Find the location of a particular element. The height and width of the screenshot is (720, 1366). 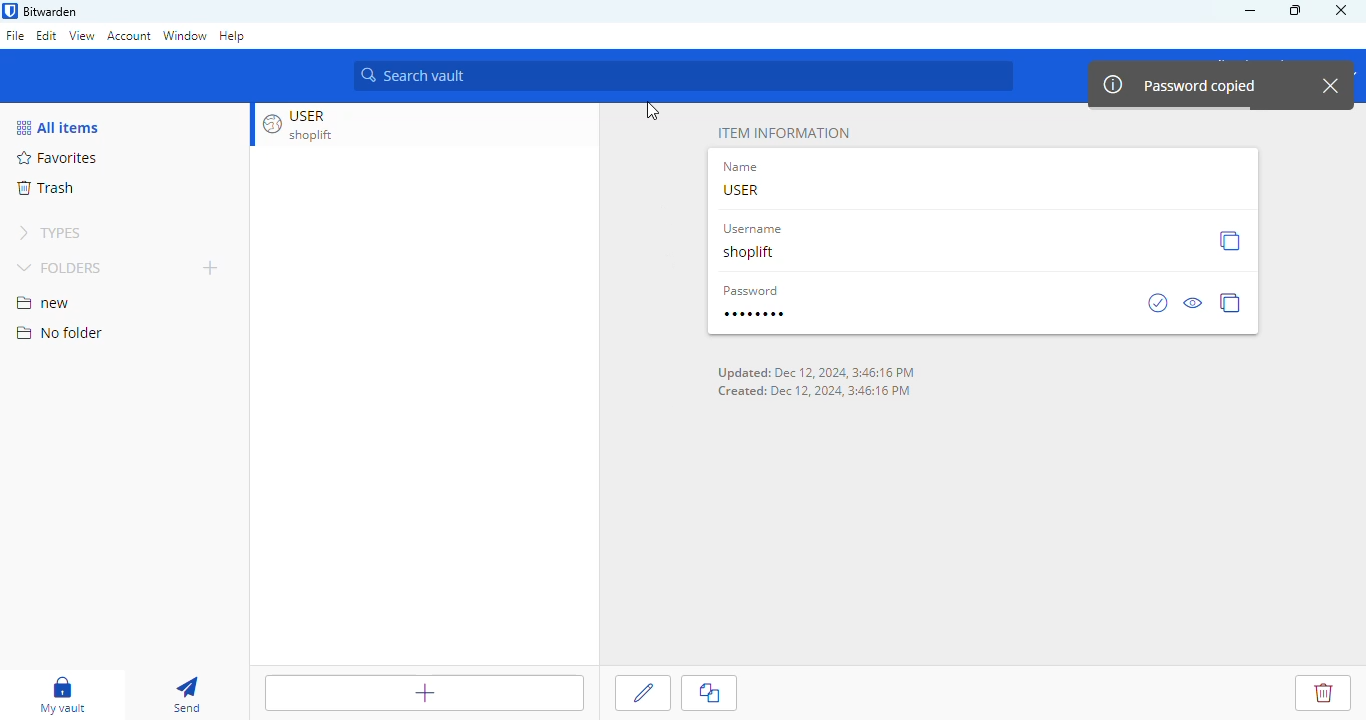

folders is located at coordinates (60, 269).